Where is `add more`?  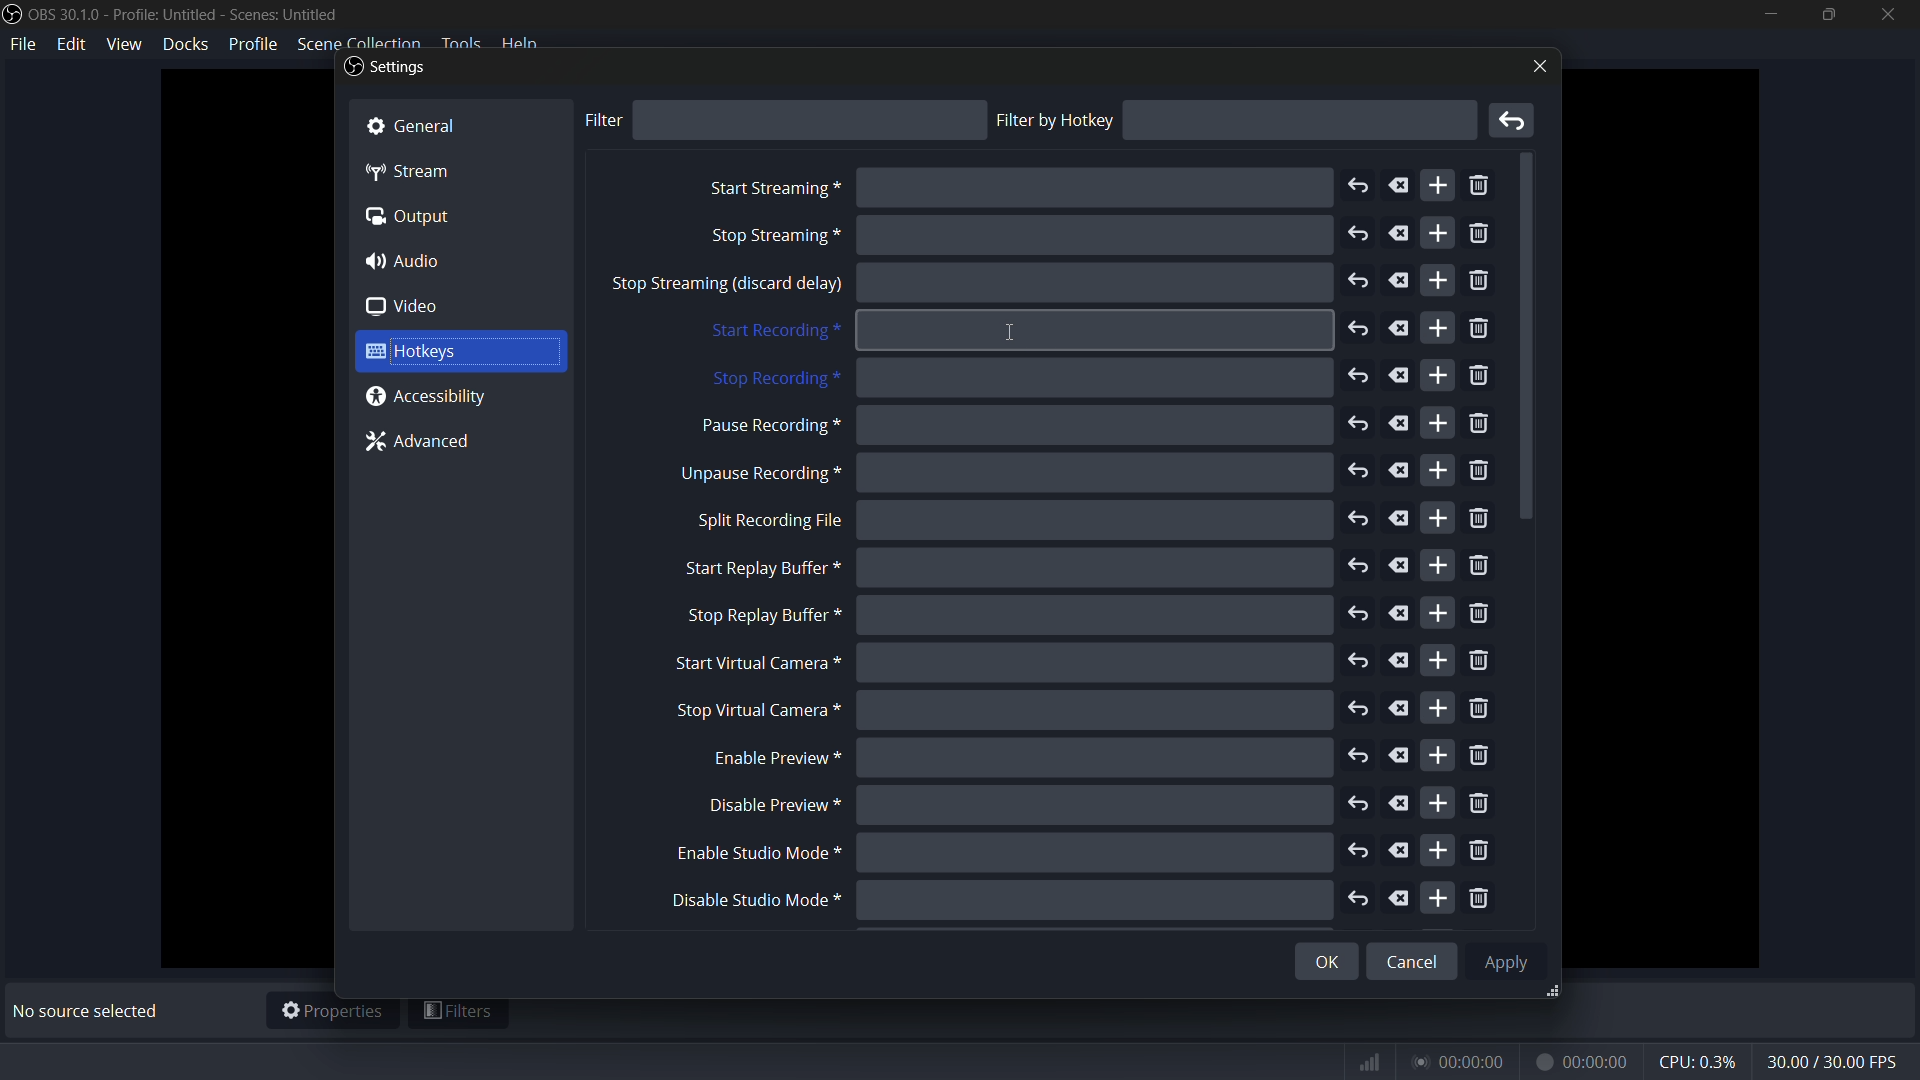
add more is located at coordinates (1437, 613).